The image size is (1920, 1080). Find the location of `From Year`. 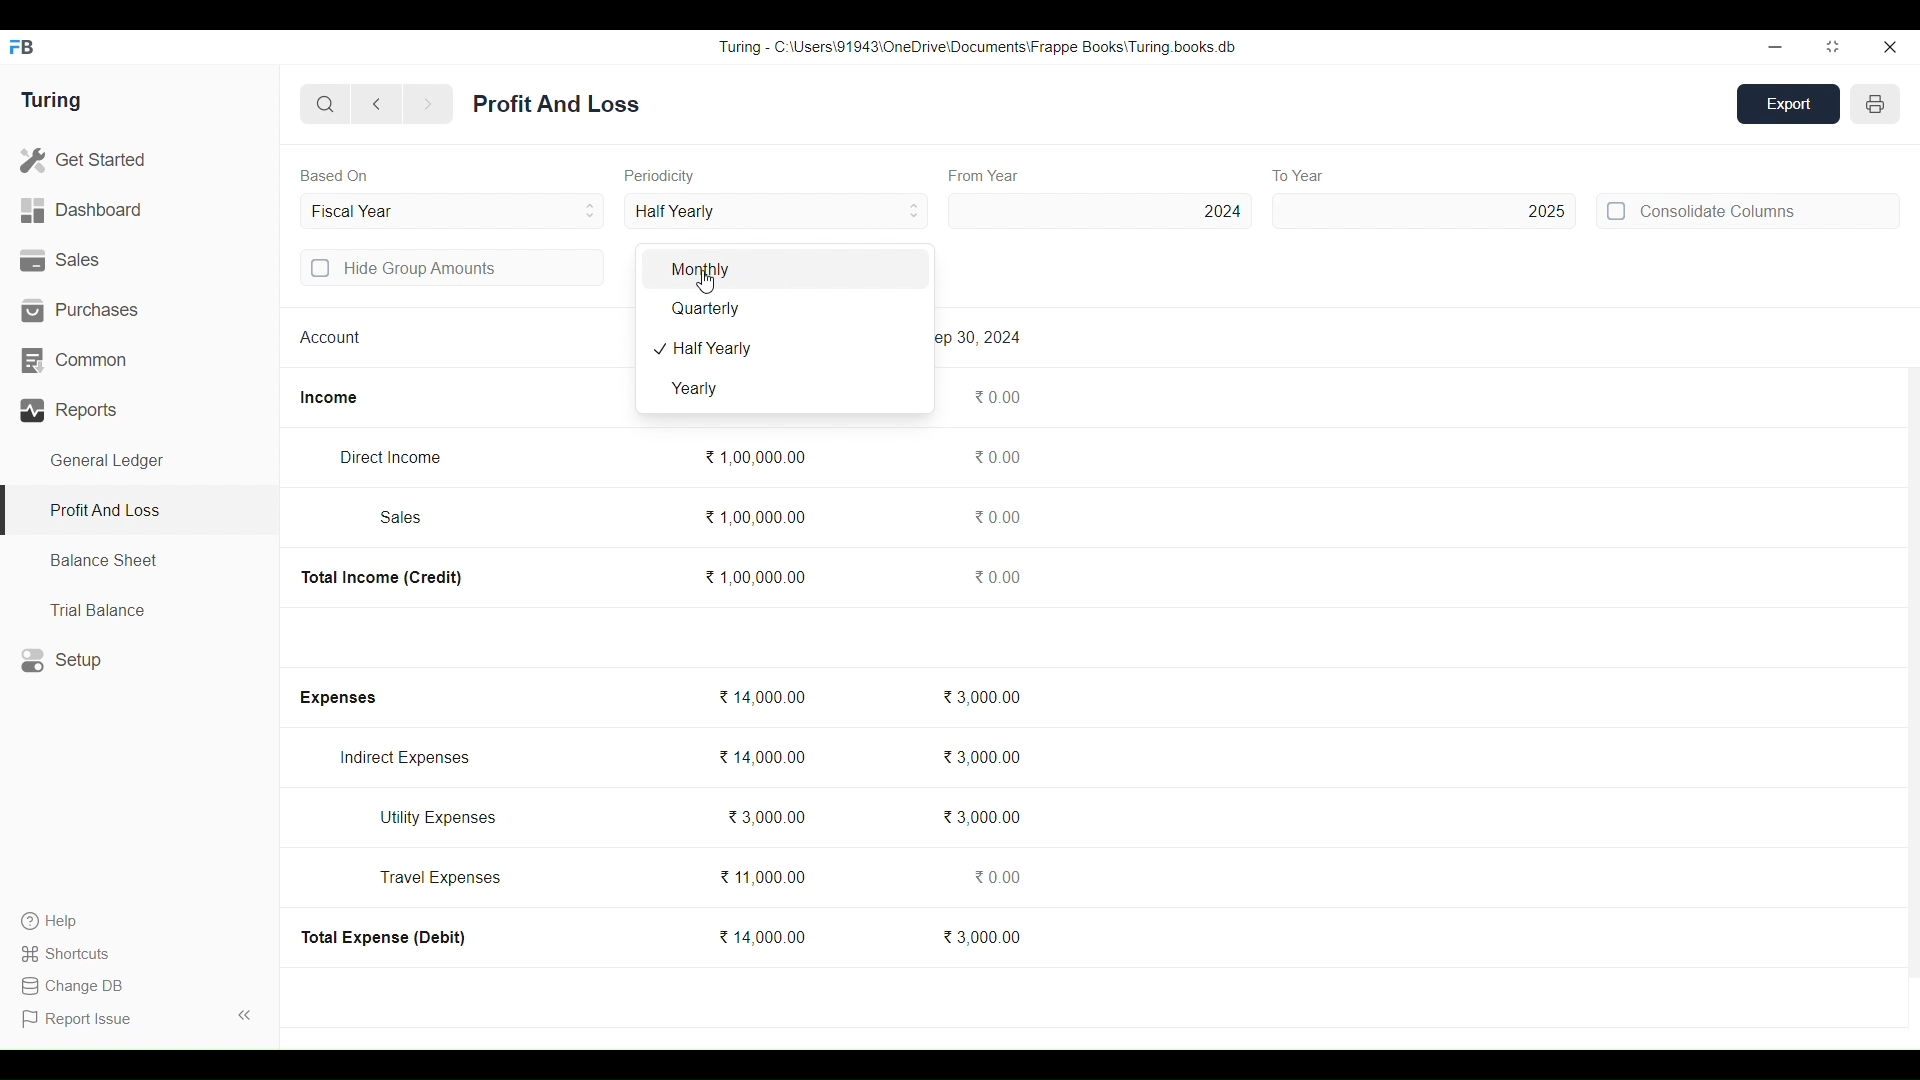

From Year is located at coordinates (985, 176).